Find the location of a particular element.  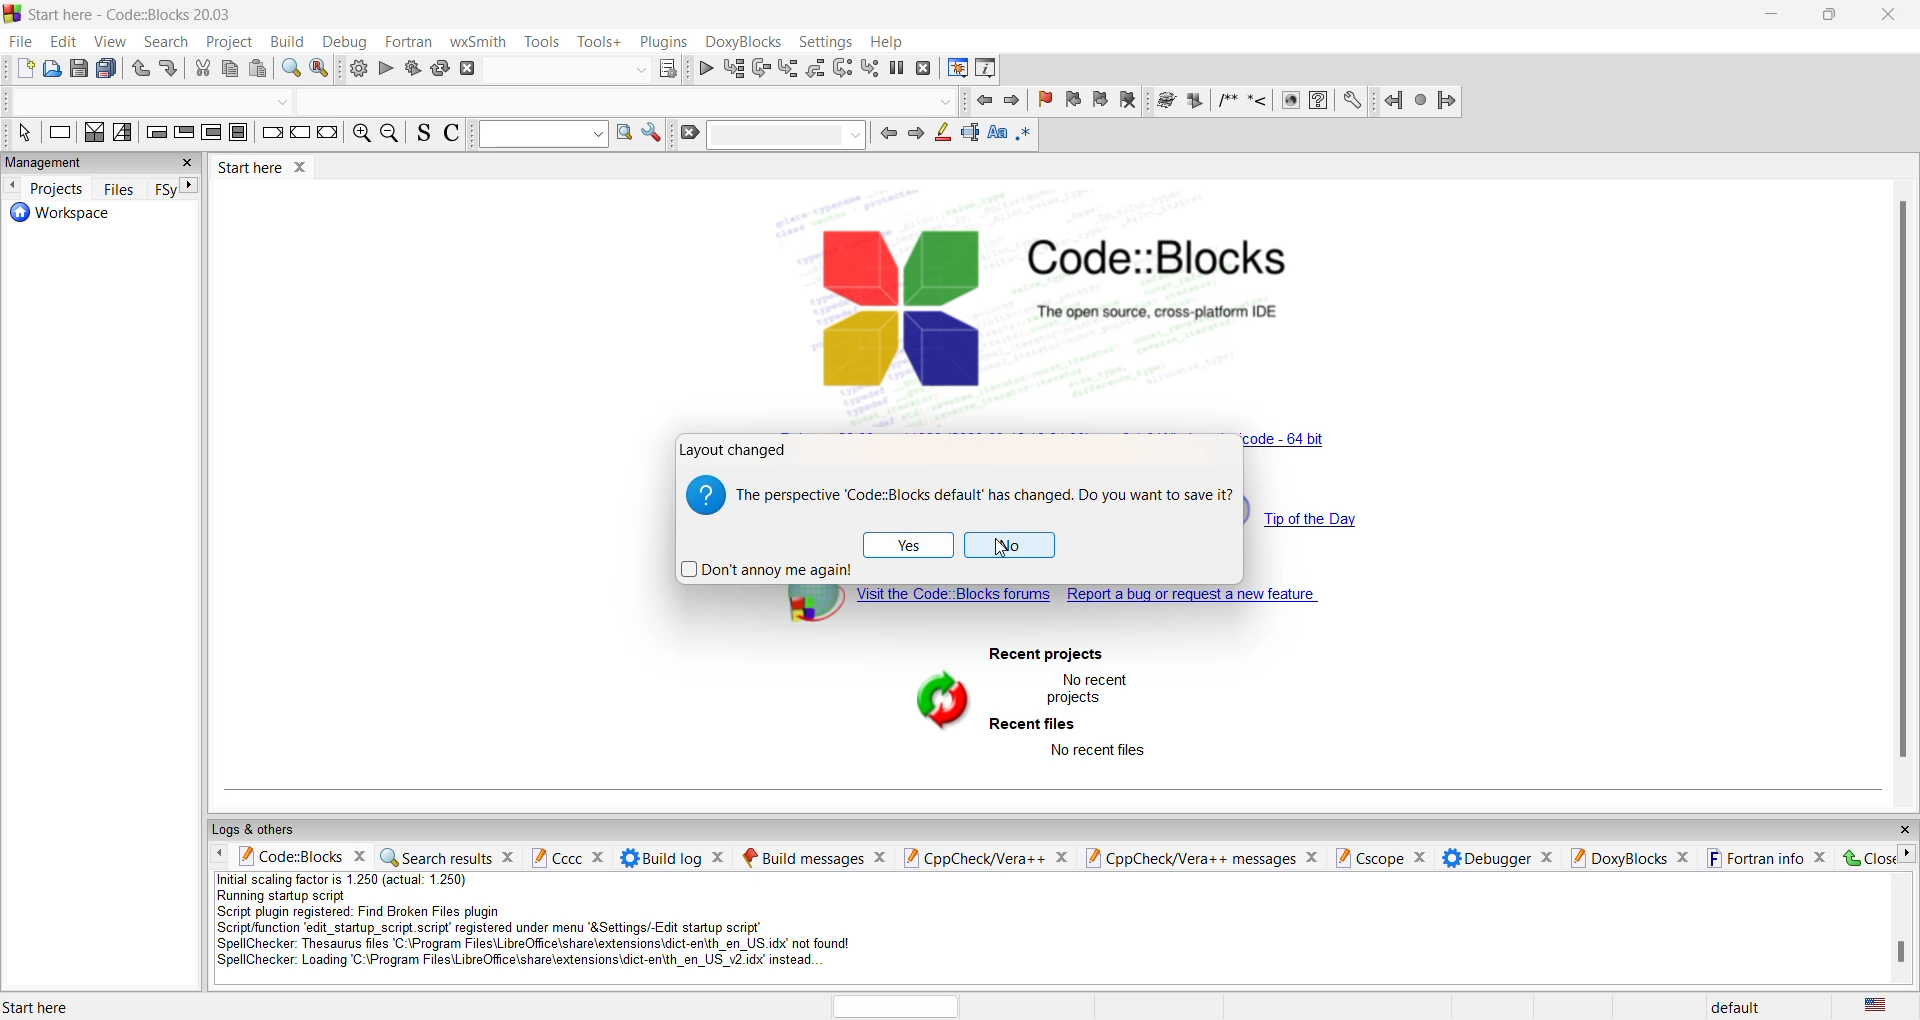

plugins is located at coordinates (664, 42).